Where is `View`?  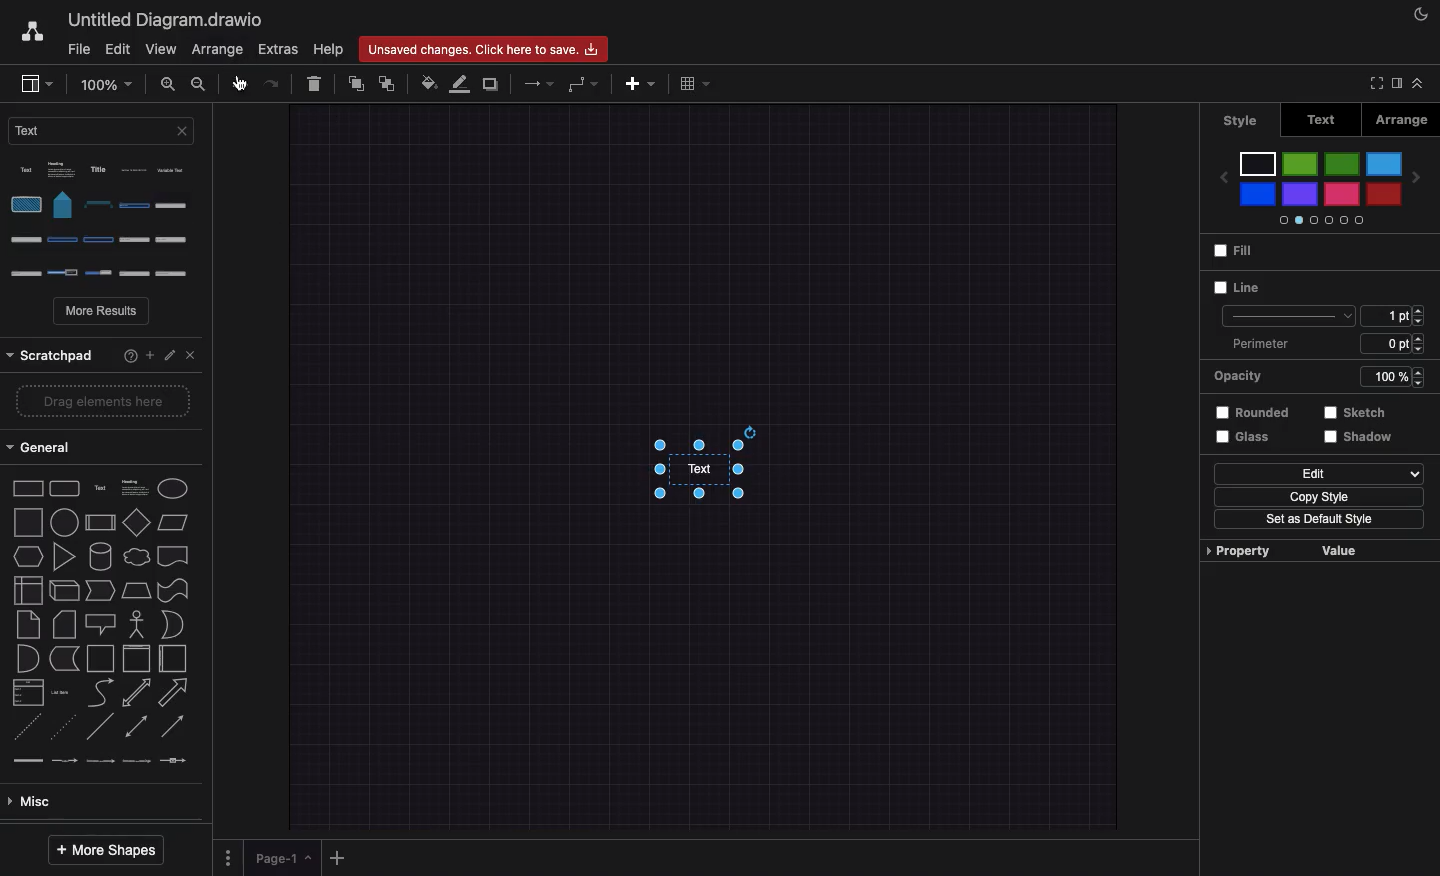
View is located at coordinates (161, 50).